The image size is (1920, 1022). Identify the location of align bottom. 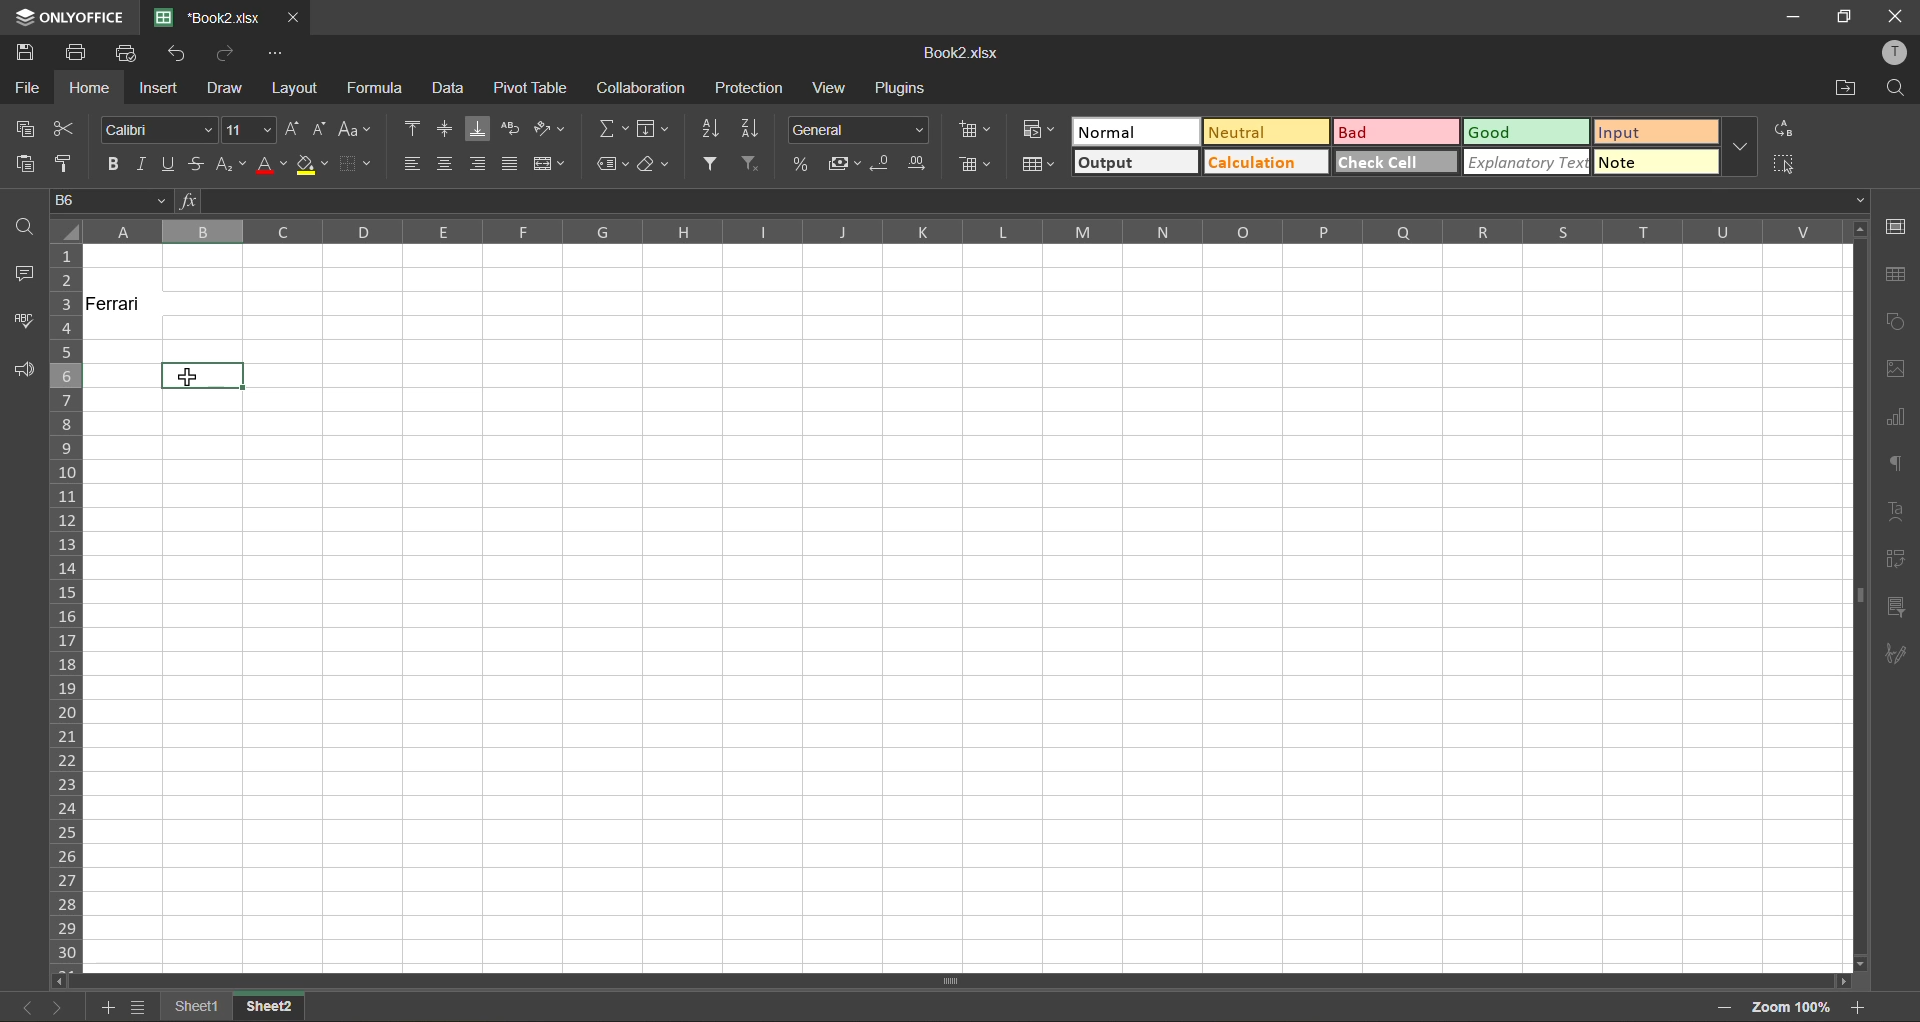
(479, 129).